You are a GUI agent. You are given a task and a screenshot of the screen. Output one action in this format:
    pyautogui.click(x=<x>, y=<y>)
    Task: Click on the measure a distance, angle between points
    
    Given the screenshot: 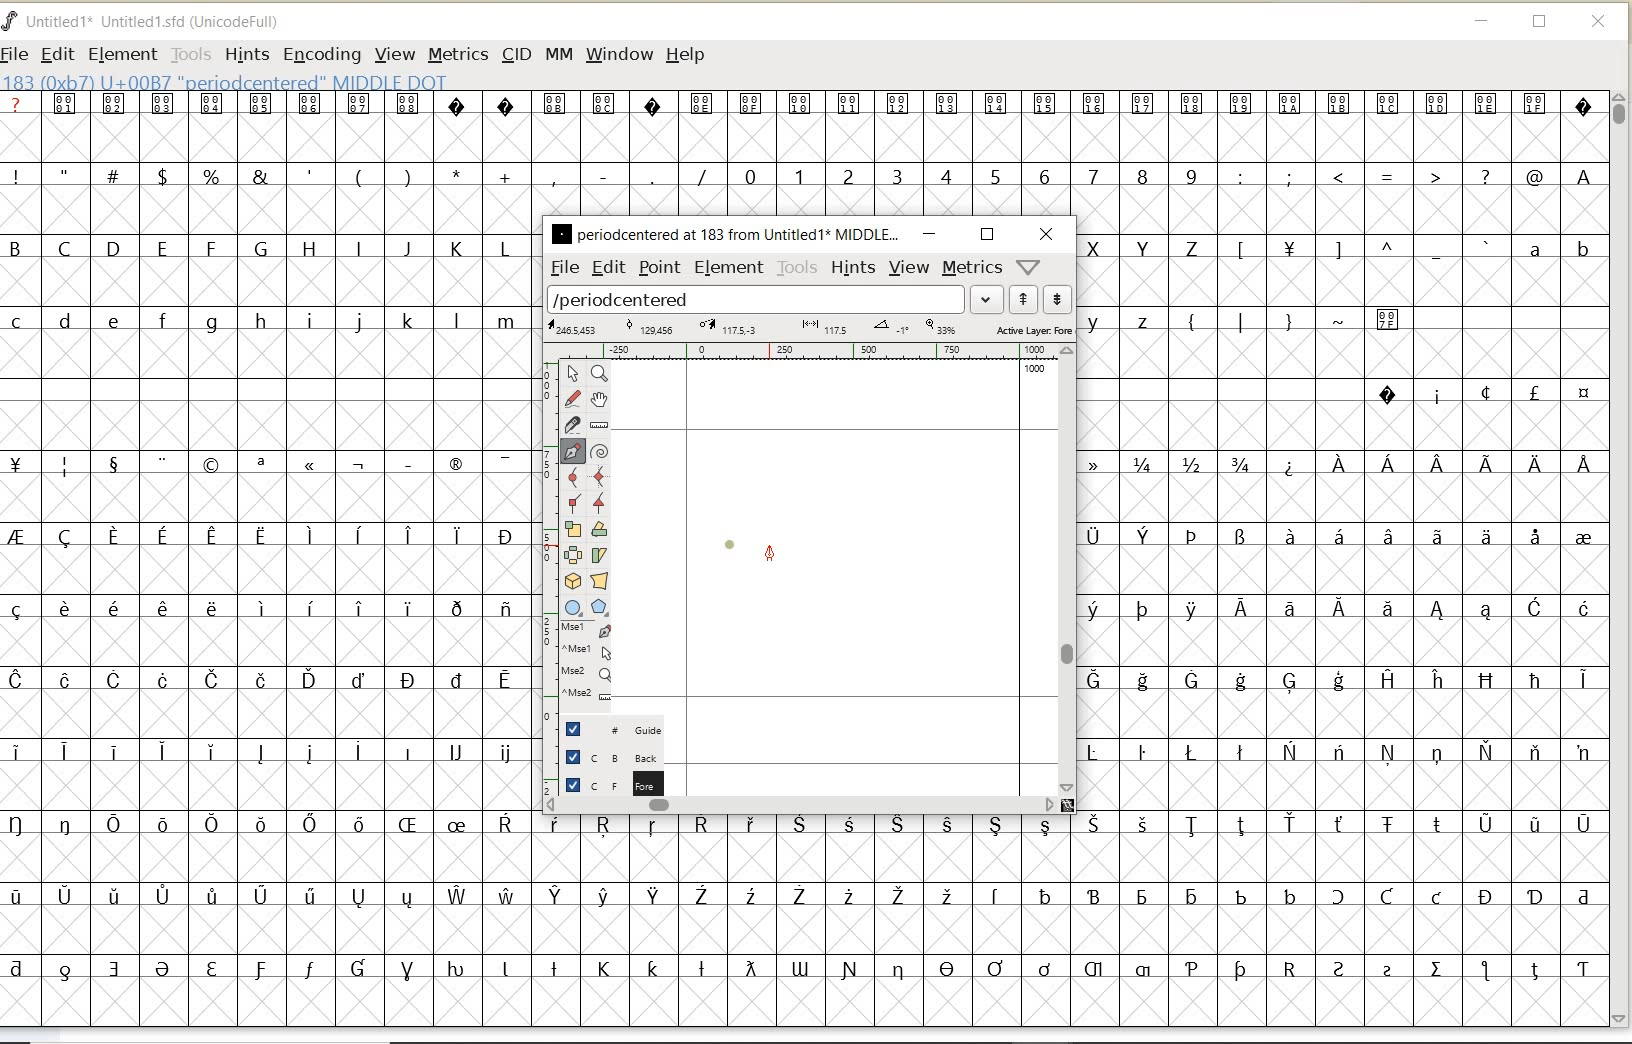 What is the action you would take?
    pyautogui.click(x=599, y=425)
    